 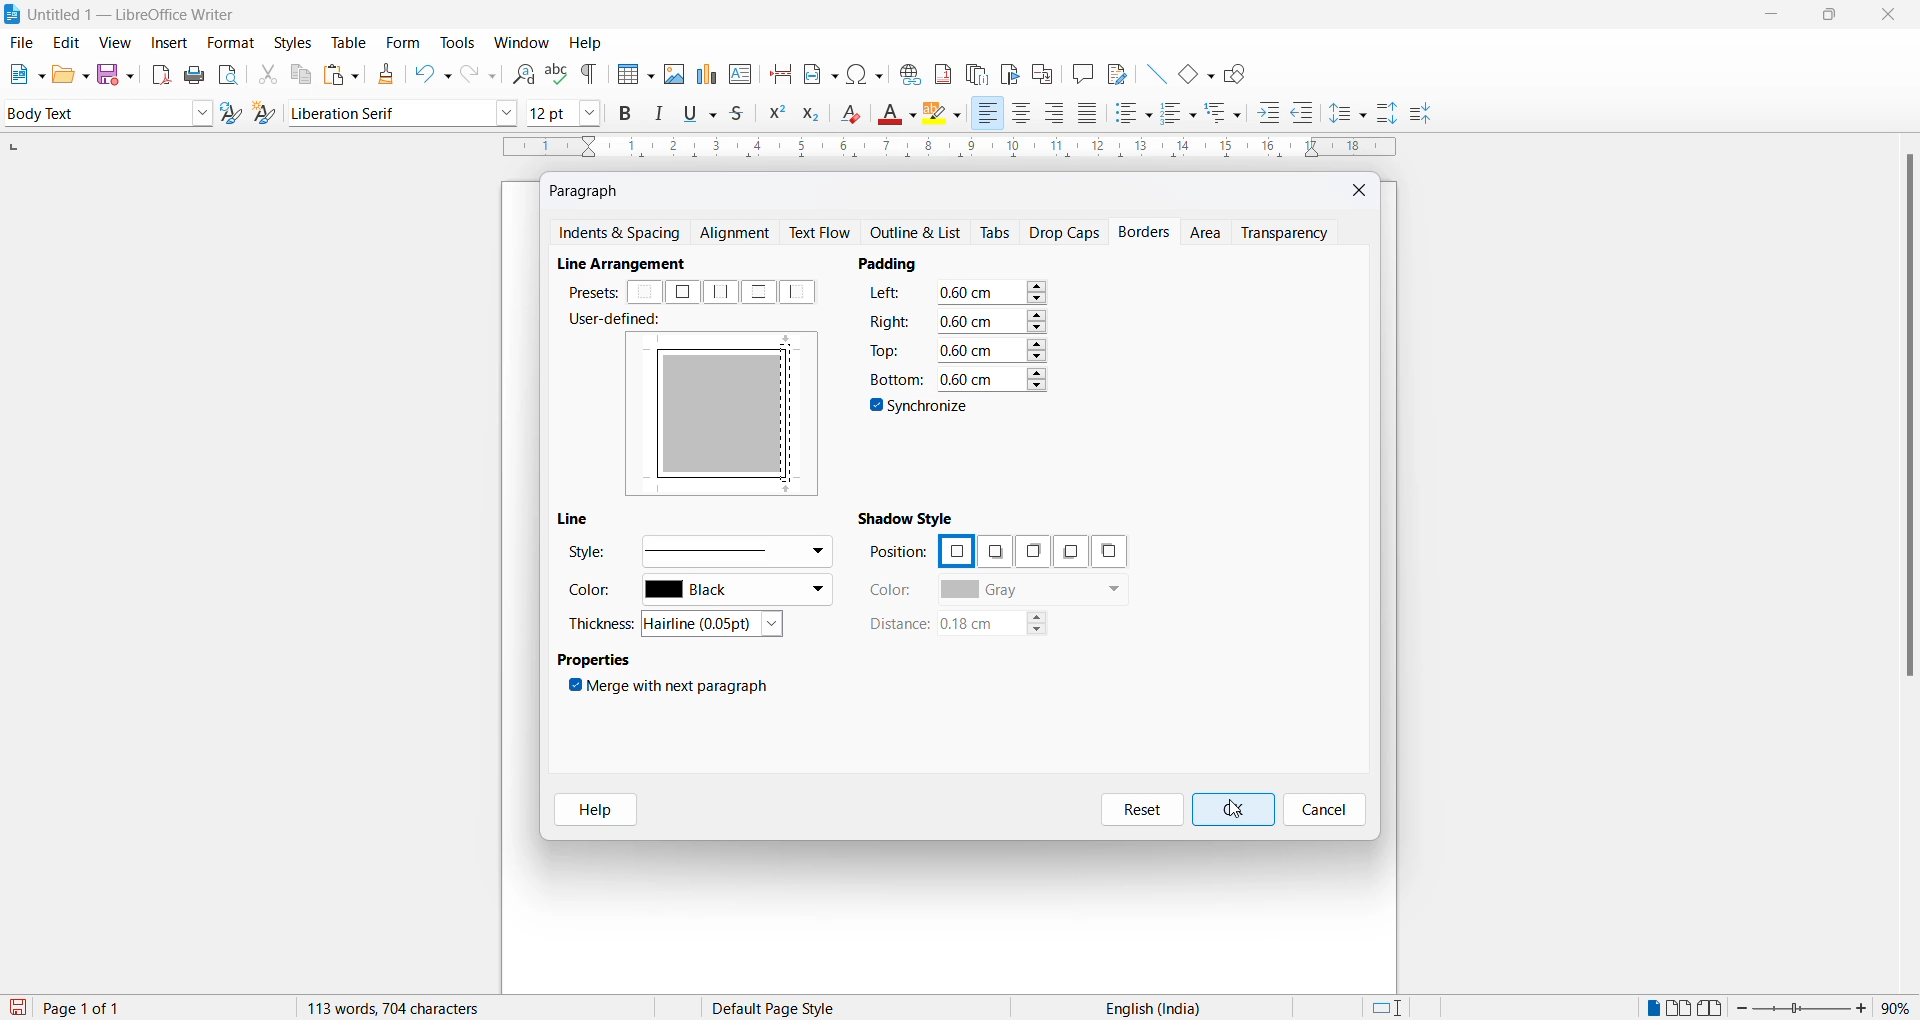 What do you see at coordinates (477, 74) in the screenshot?
I see `redo` at bounding box center [477, 74].